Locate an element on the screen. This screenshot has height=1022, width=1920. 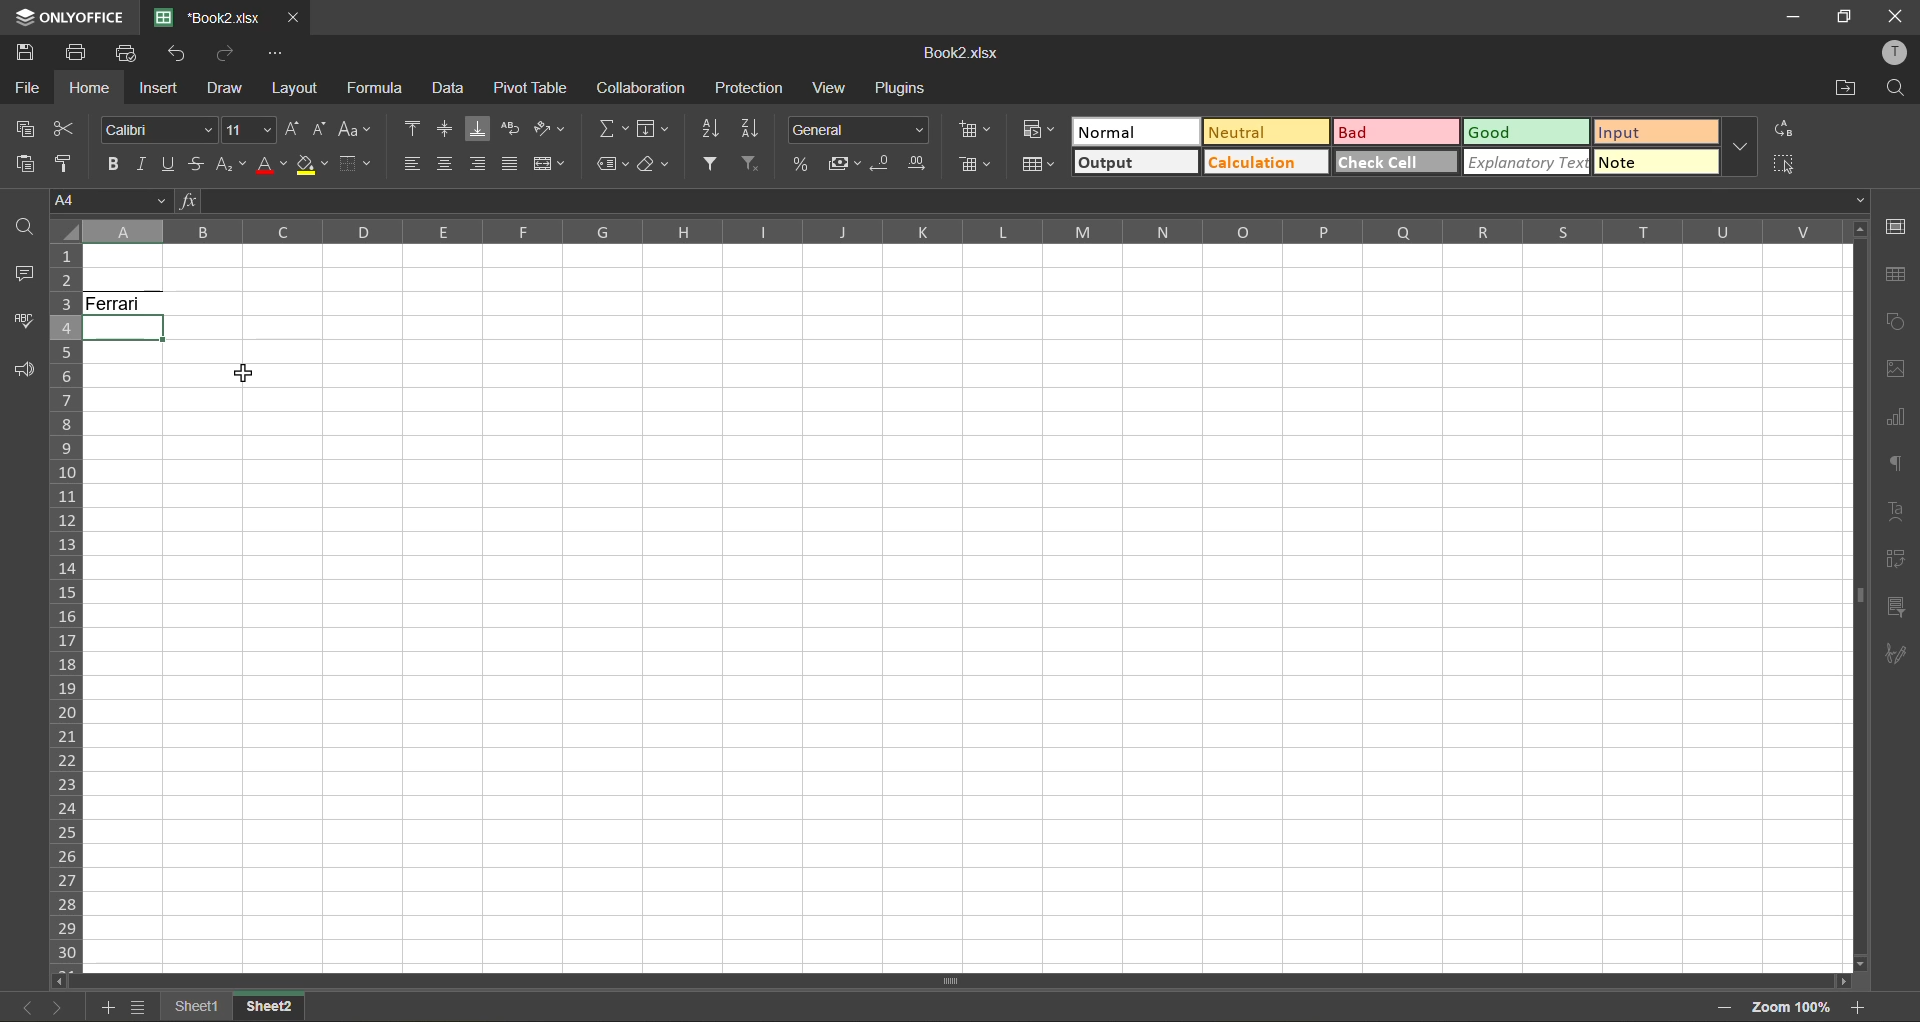
Book2.xlsx is located at coordinates (957, 50).